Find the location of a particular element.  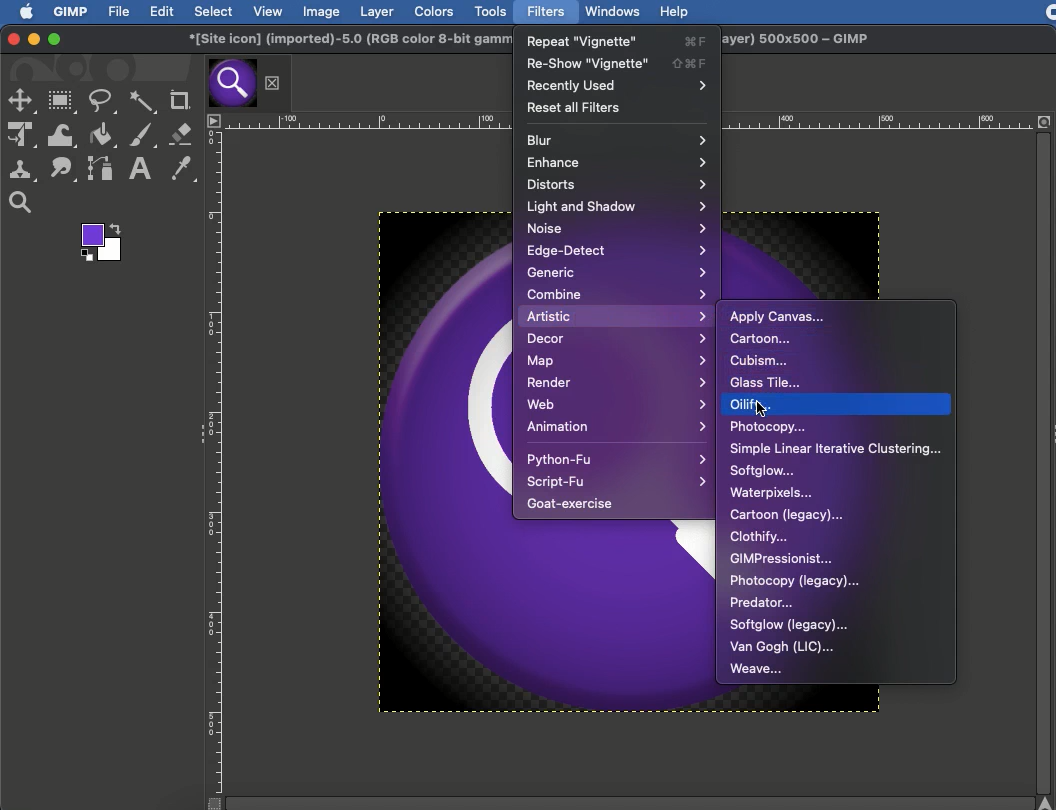

GIMP is located at coordinates (71, 12).